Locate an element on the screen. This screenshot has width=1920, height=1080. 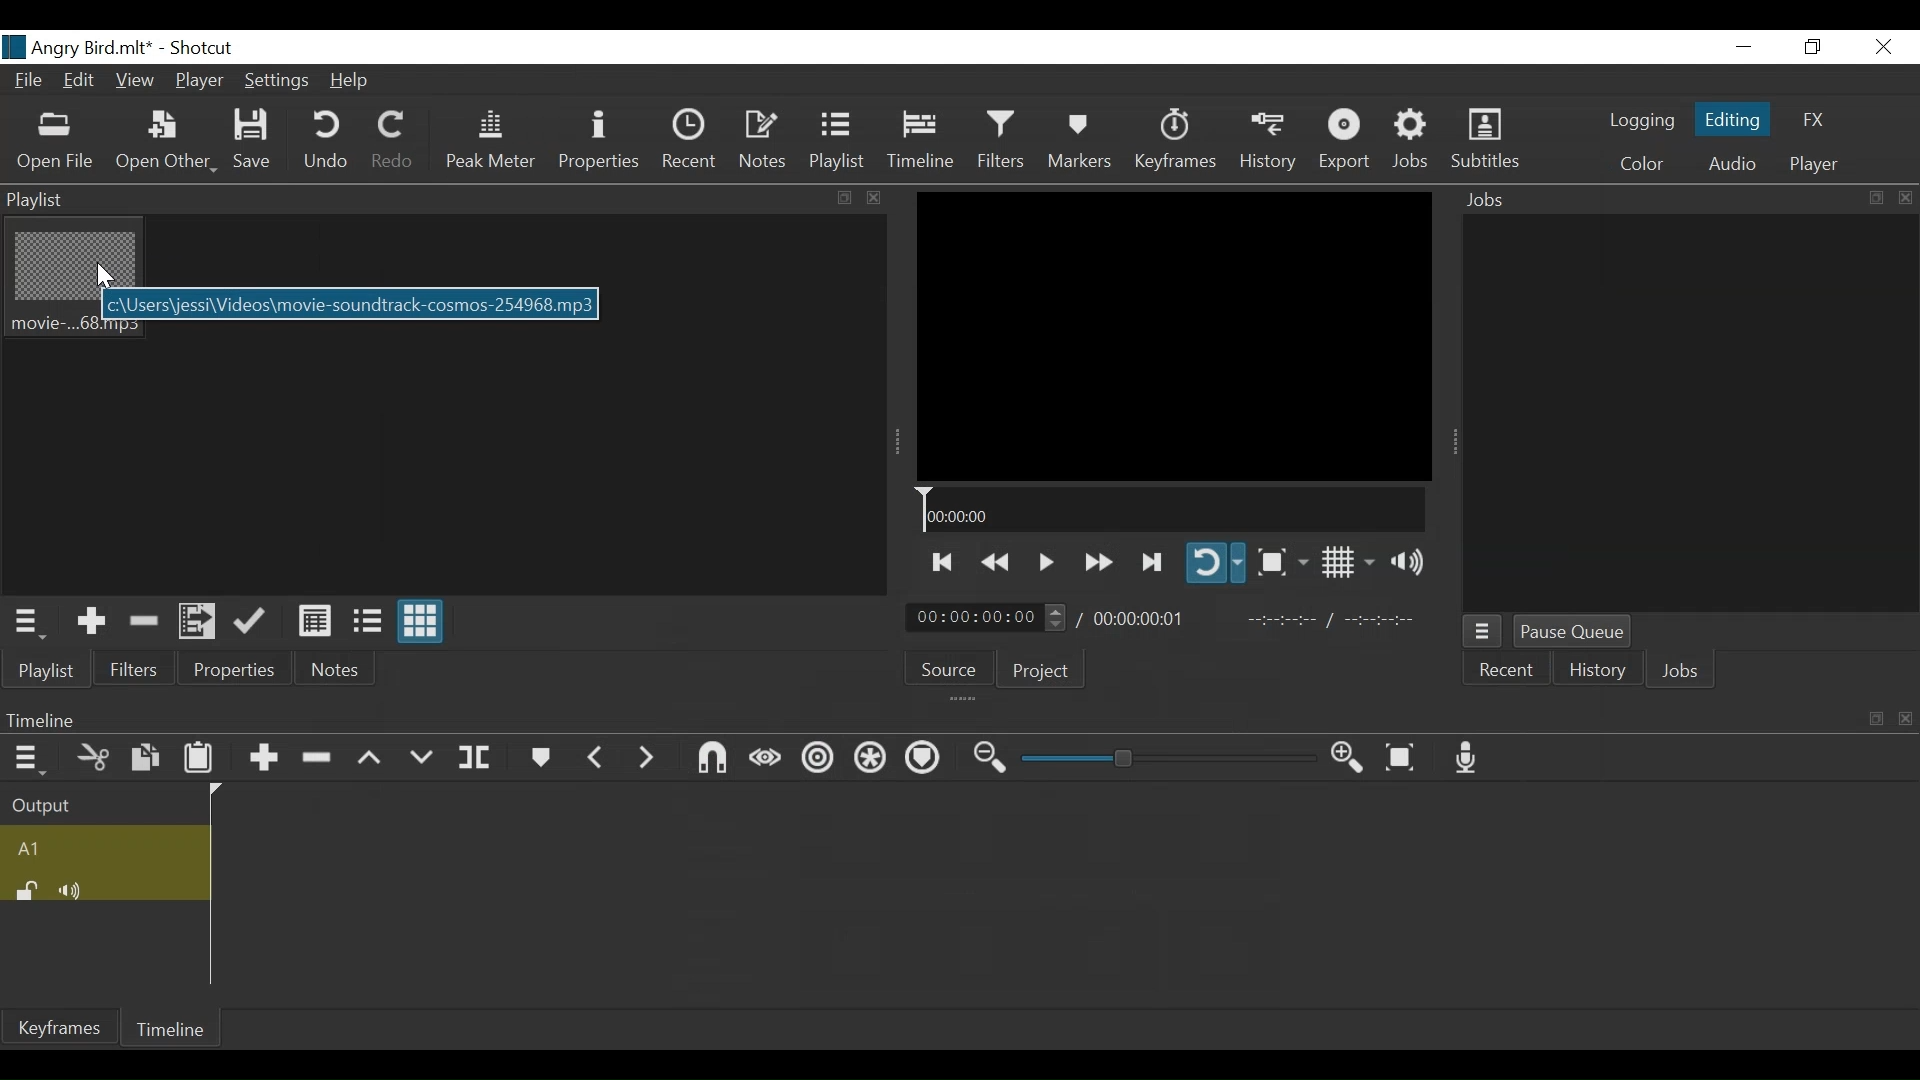
Media Viewer is located at coordinates (1174, 336).